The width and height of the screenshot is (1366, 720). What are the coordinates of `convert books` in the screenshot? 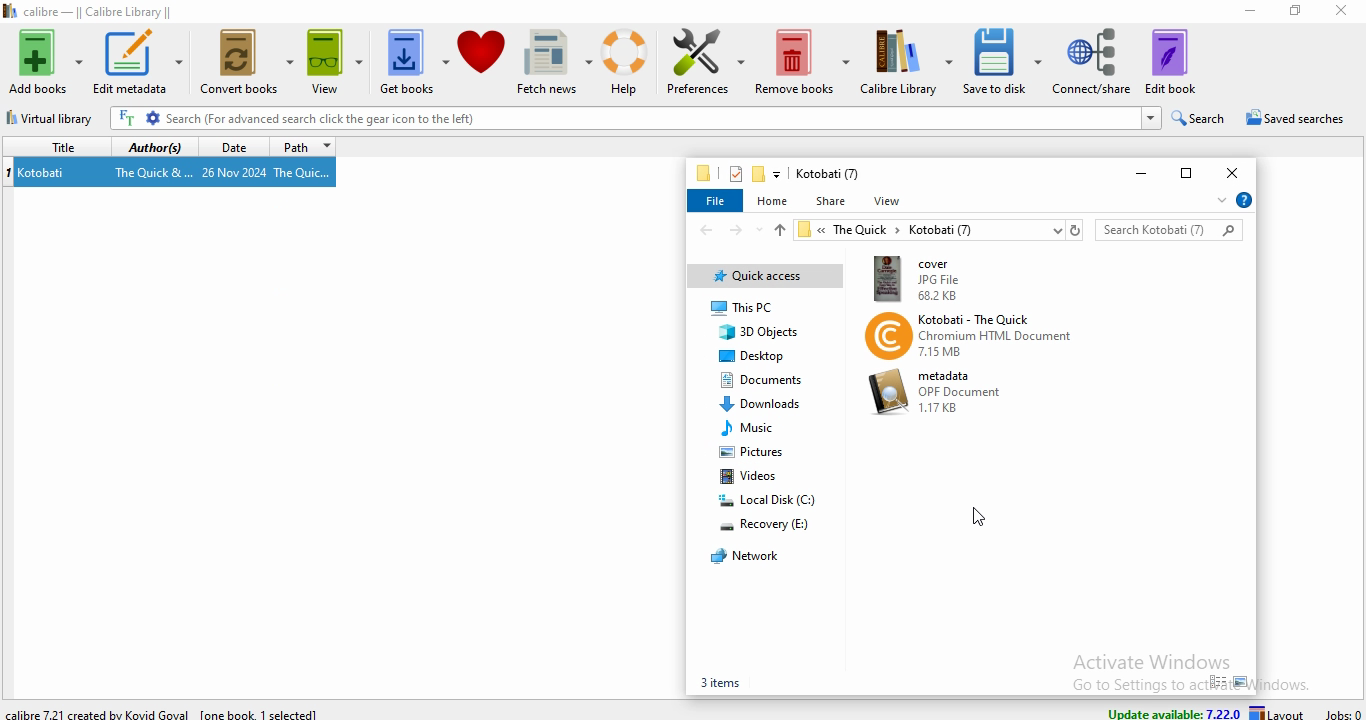 It's located at (245, 65).